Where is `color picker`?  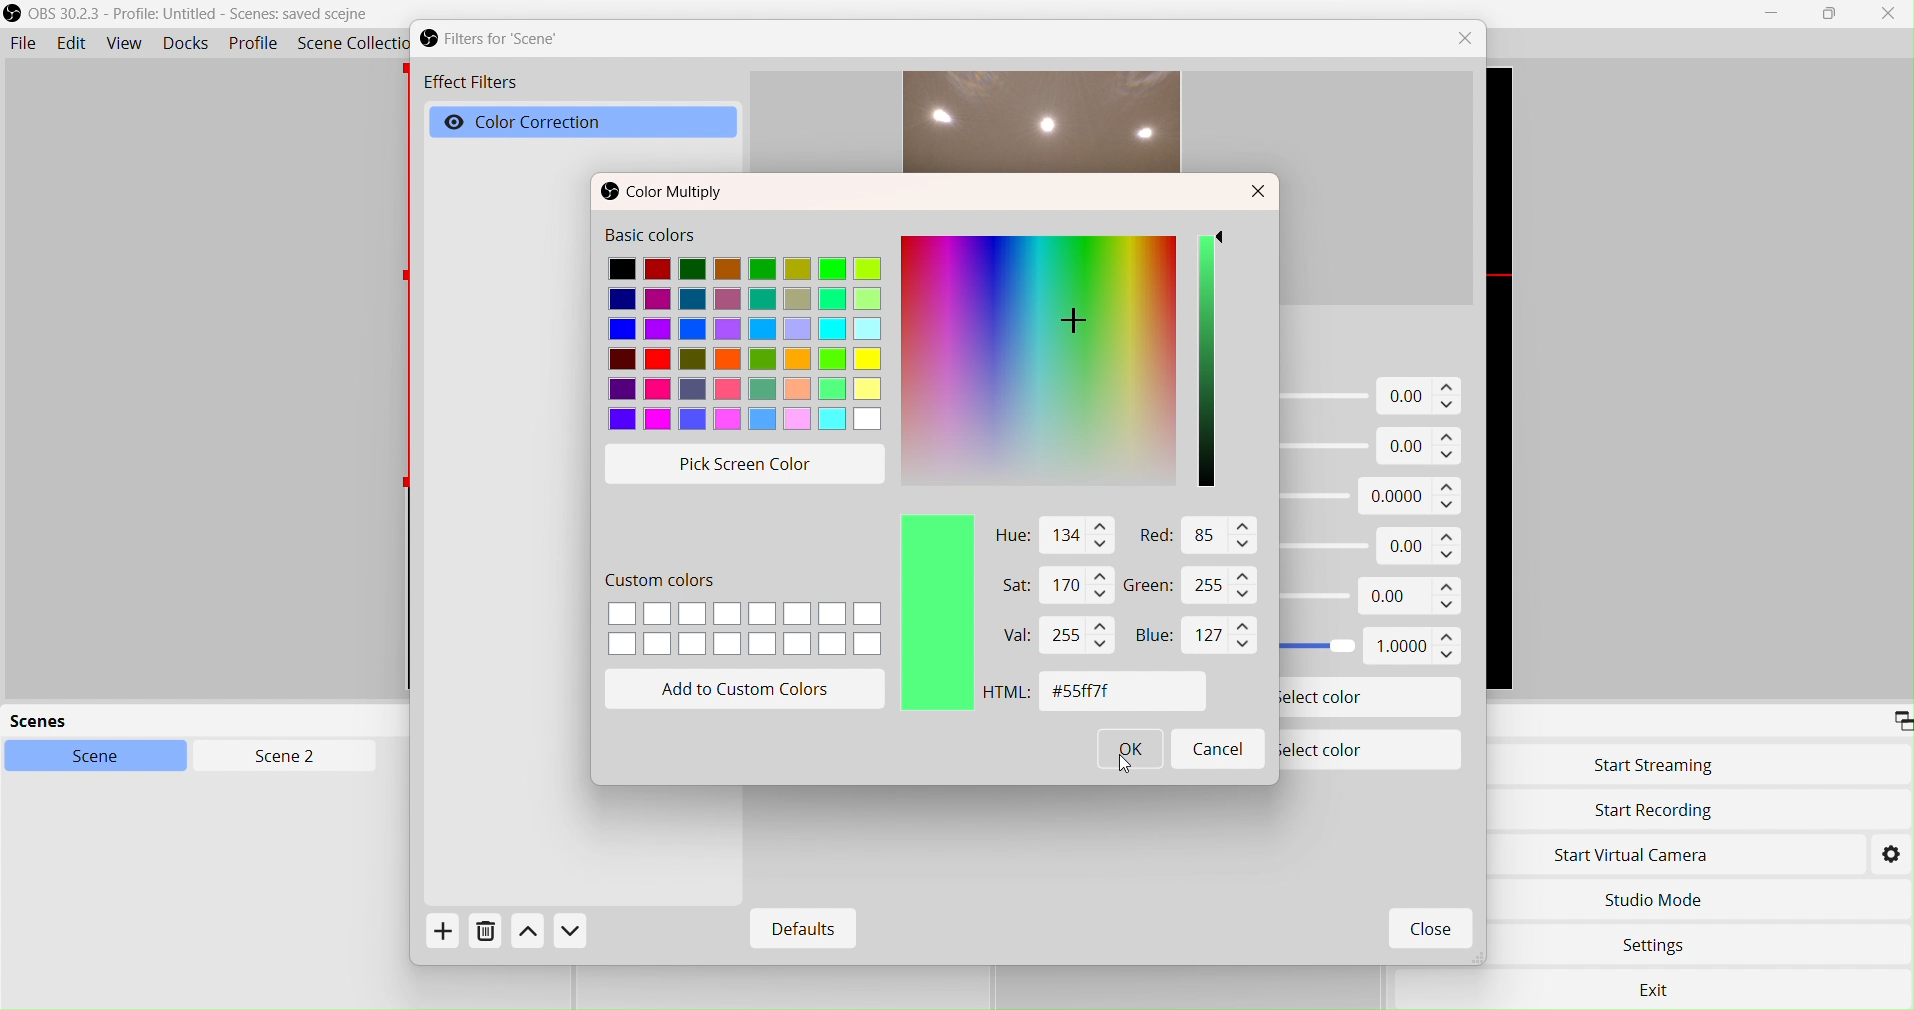
color picker is located at coordinates (1040, 364).